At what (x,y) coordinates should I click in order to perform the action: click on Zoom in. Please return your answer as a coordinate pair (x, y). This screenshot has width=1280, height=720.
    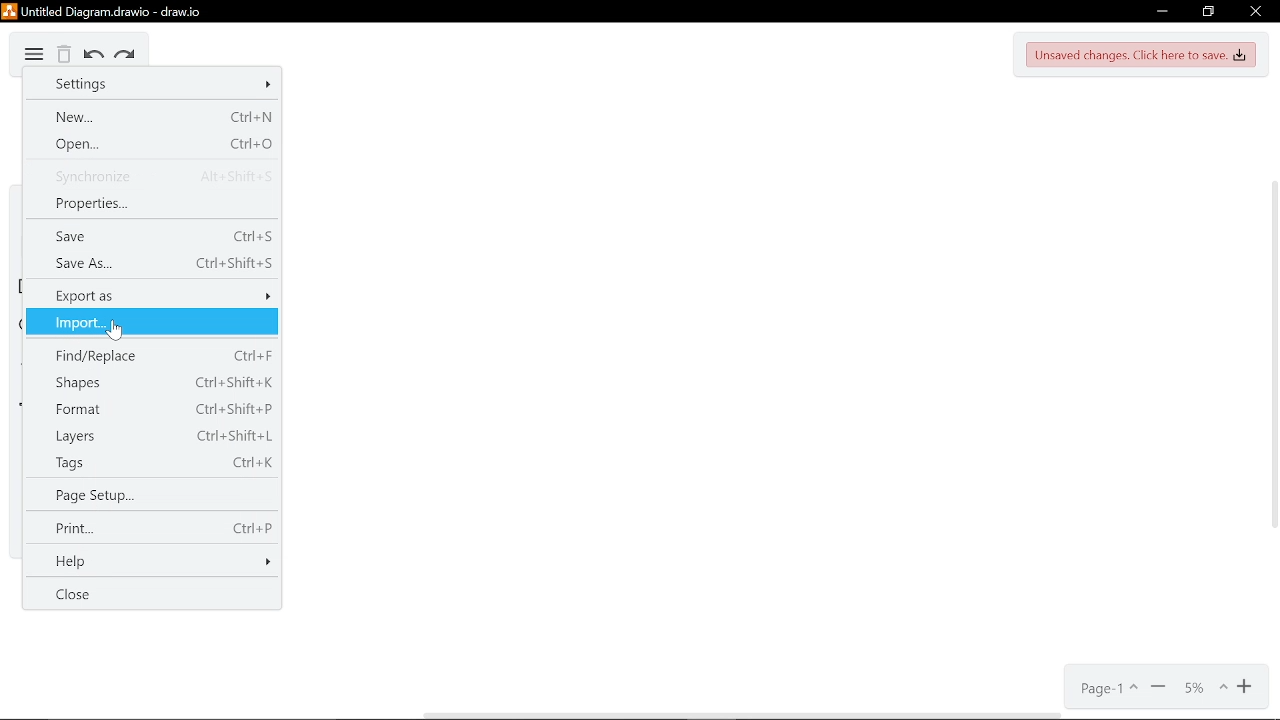
    Looking at the image, I should click on (1242, 685).